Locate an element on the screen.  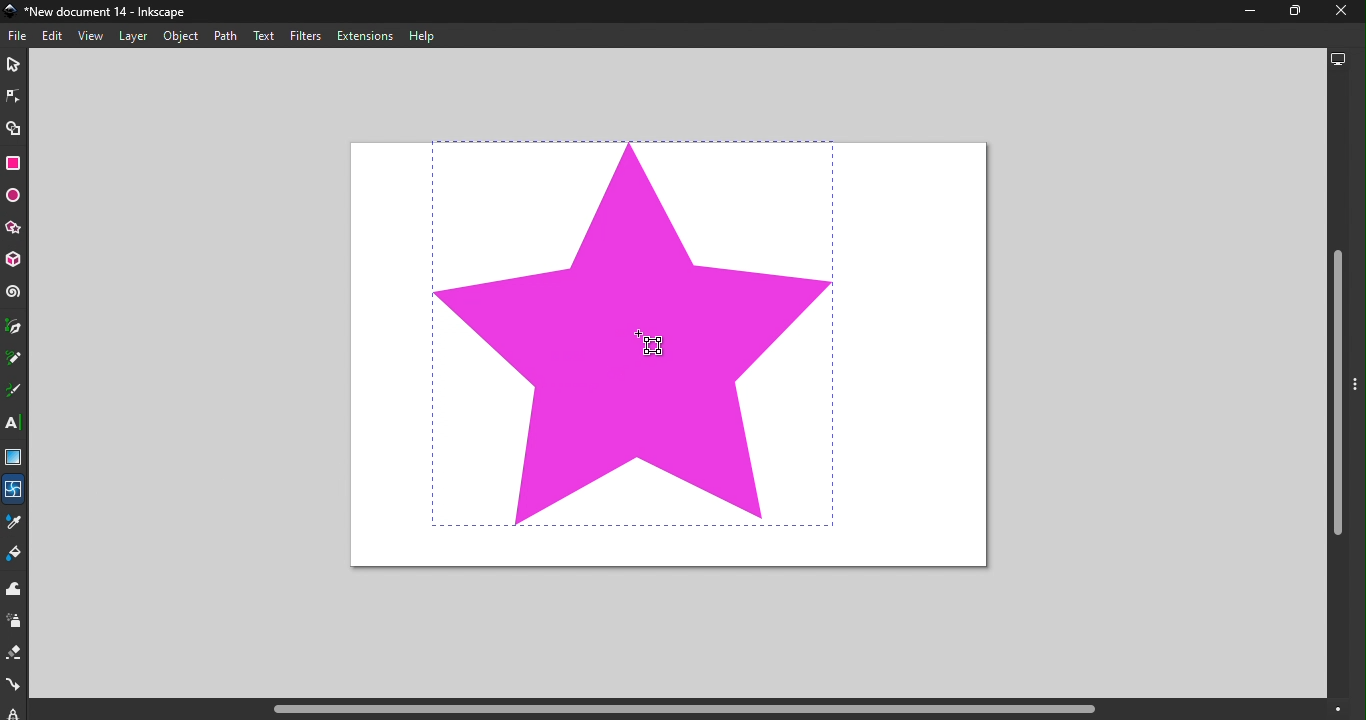
Pencil tool is located at coordinates (14, 361).